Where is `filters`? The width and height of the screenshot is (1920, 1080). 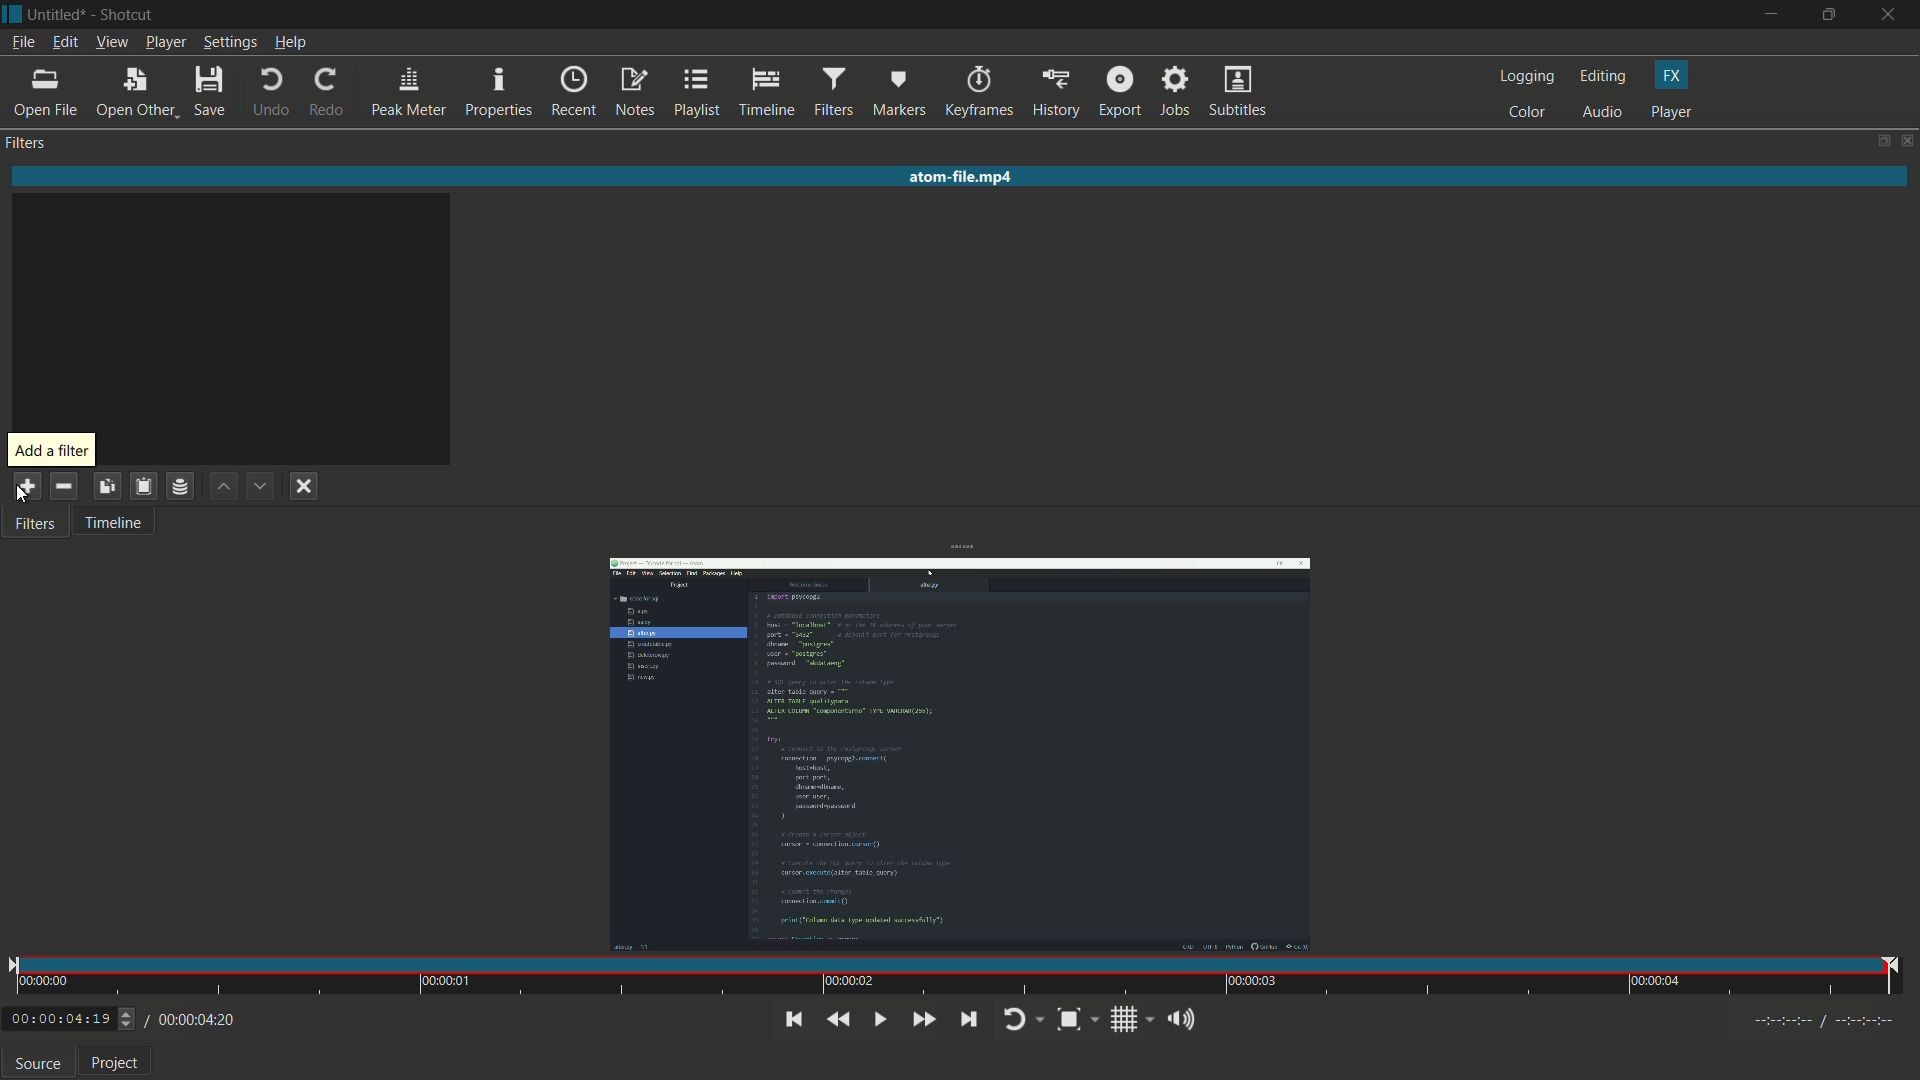 filters is located at coordinates (34, 525).